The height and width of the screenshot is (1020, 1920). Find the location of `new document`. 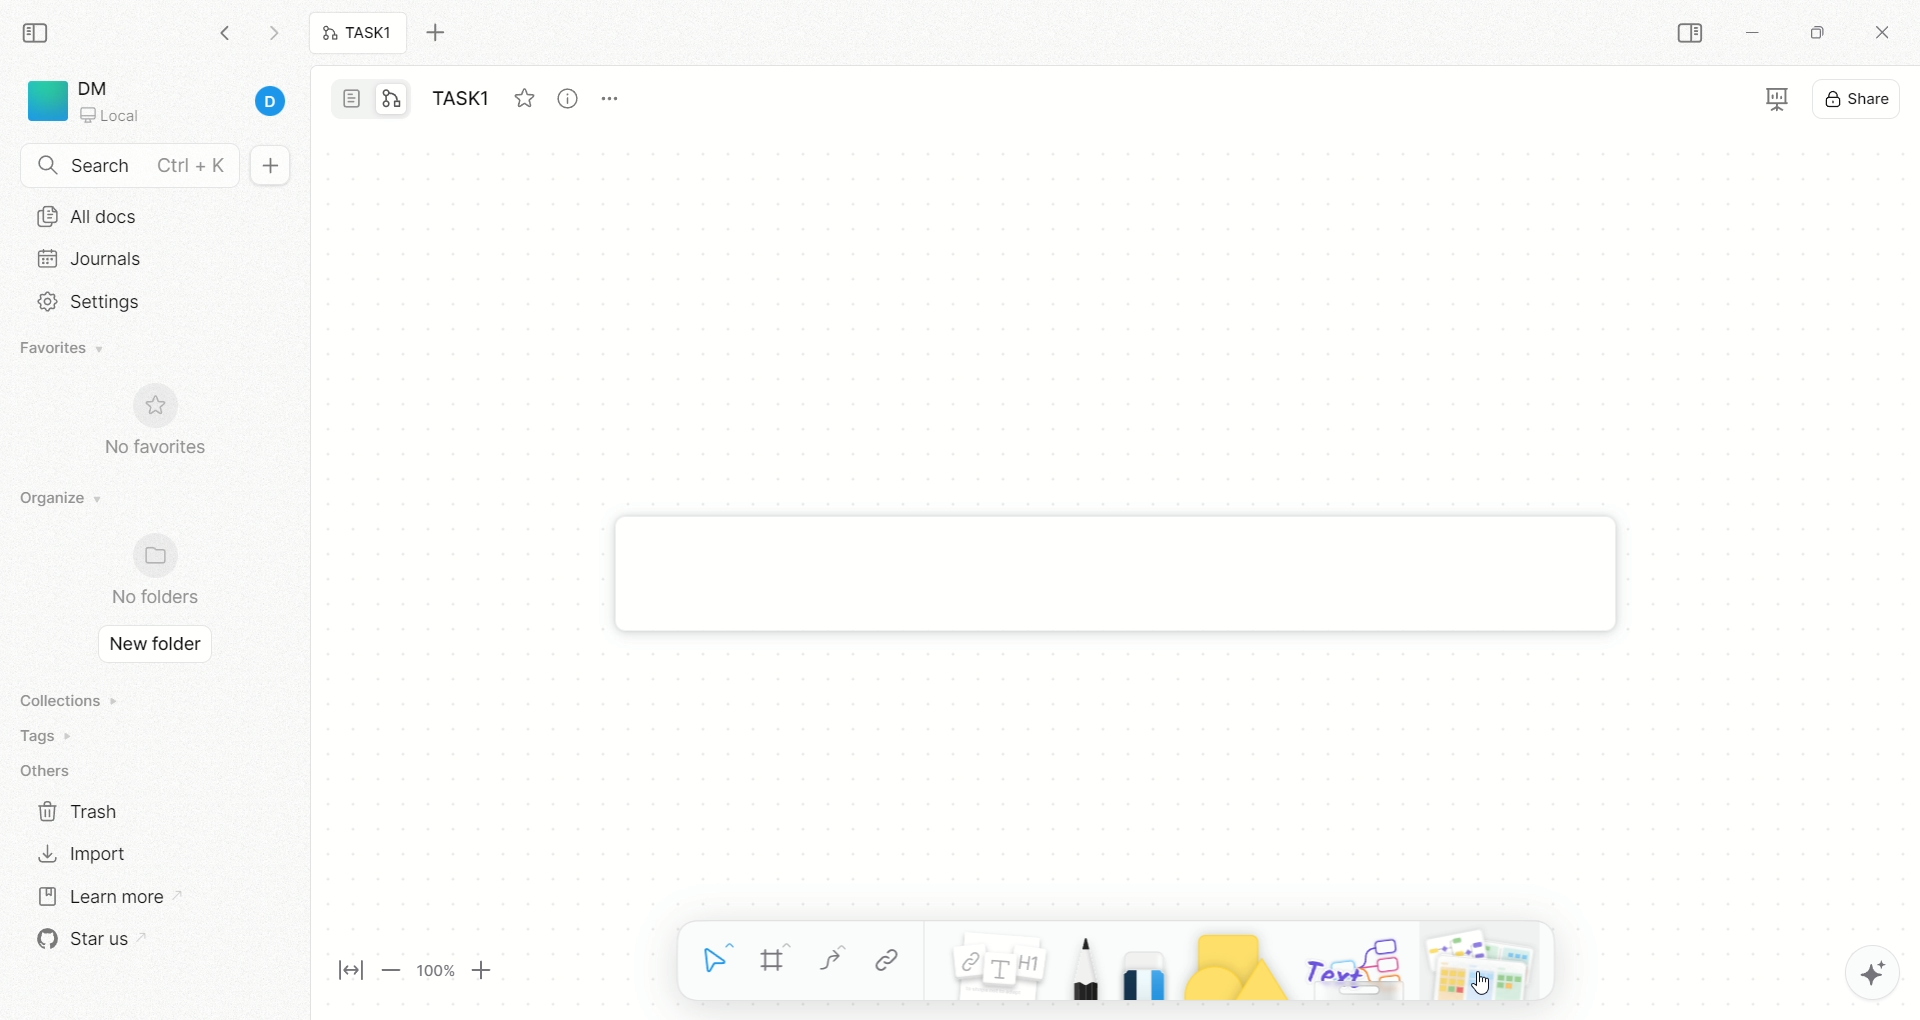

new document is located at coordinates (267, 167).